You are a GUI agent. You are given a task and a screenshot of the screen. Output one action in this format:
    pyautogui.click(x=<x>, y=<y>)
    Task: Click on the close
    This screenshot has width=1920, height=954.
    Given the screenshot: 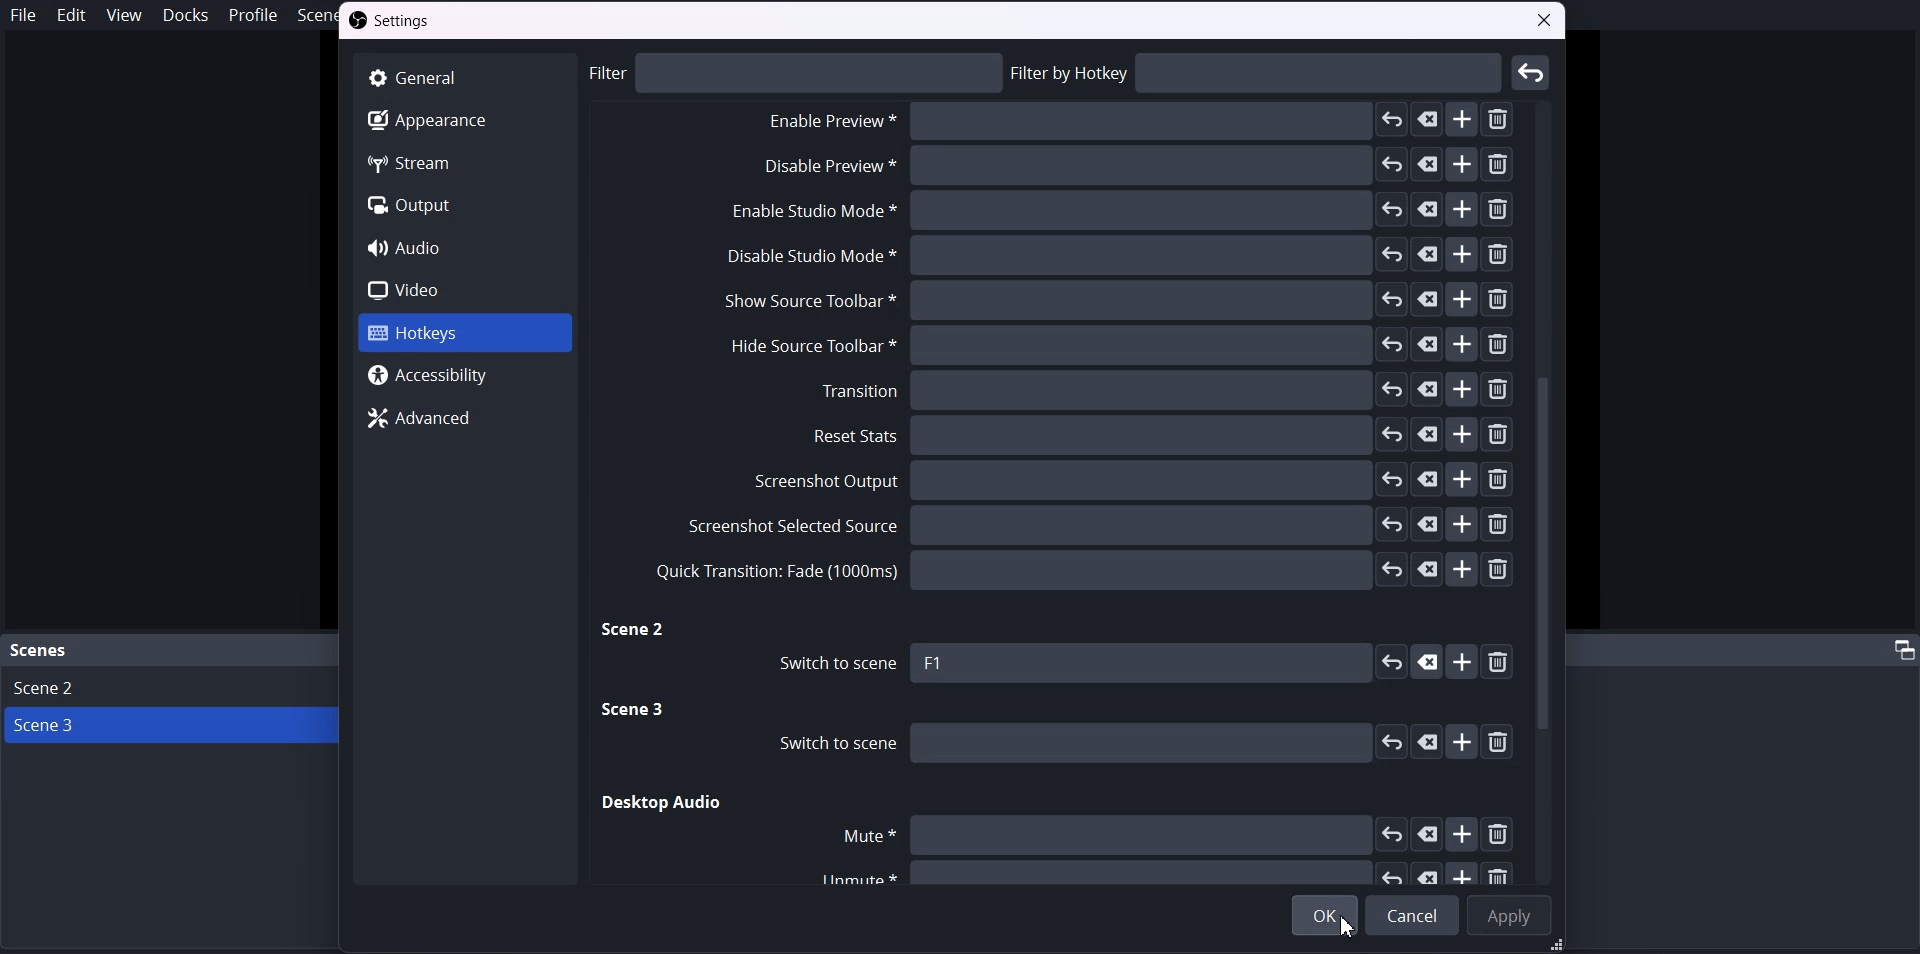 What is the action you would take?
    pyautogui.click(x=1546, y=23)
    